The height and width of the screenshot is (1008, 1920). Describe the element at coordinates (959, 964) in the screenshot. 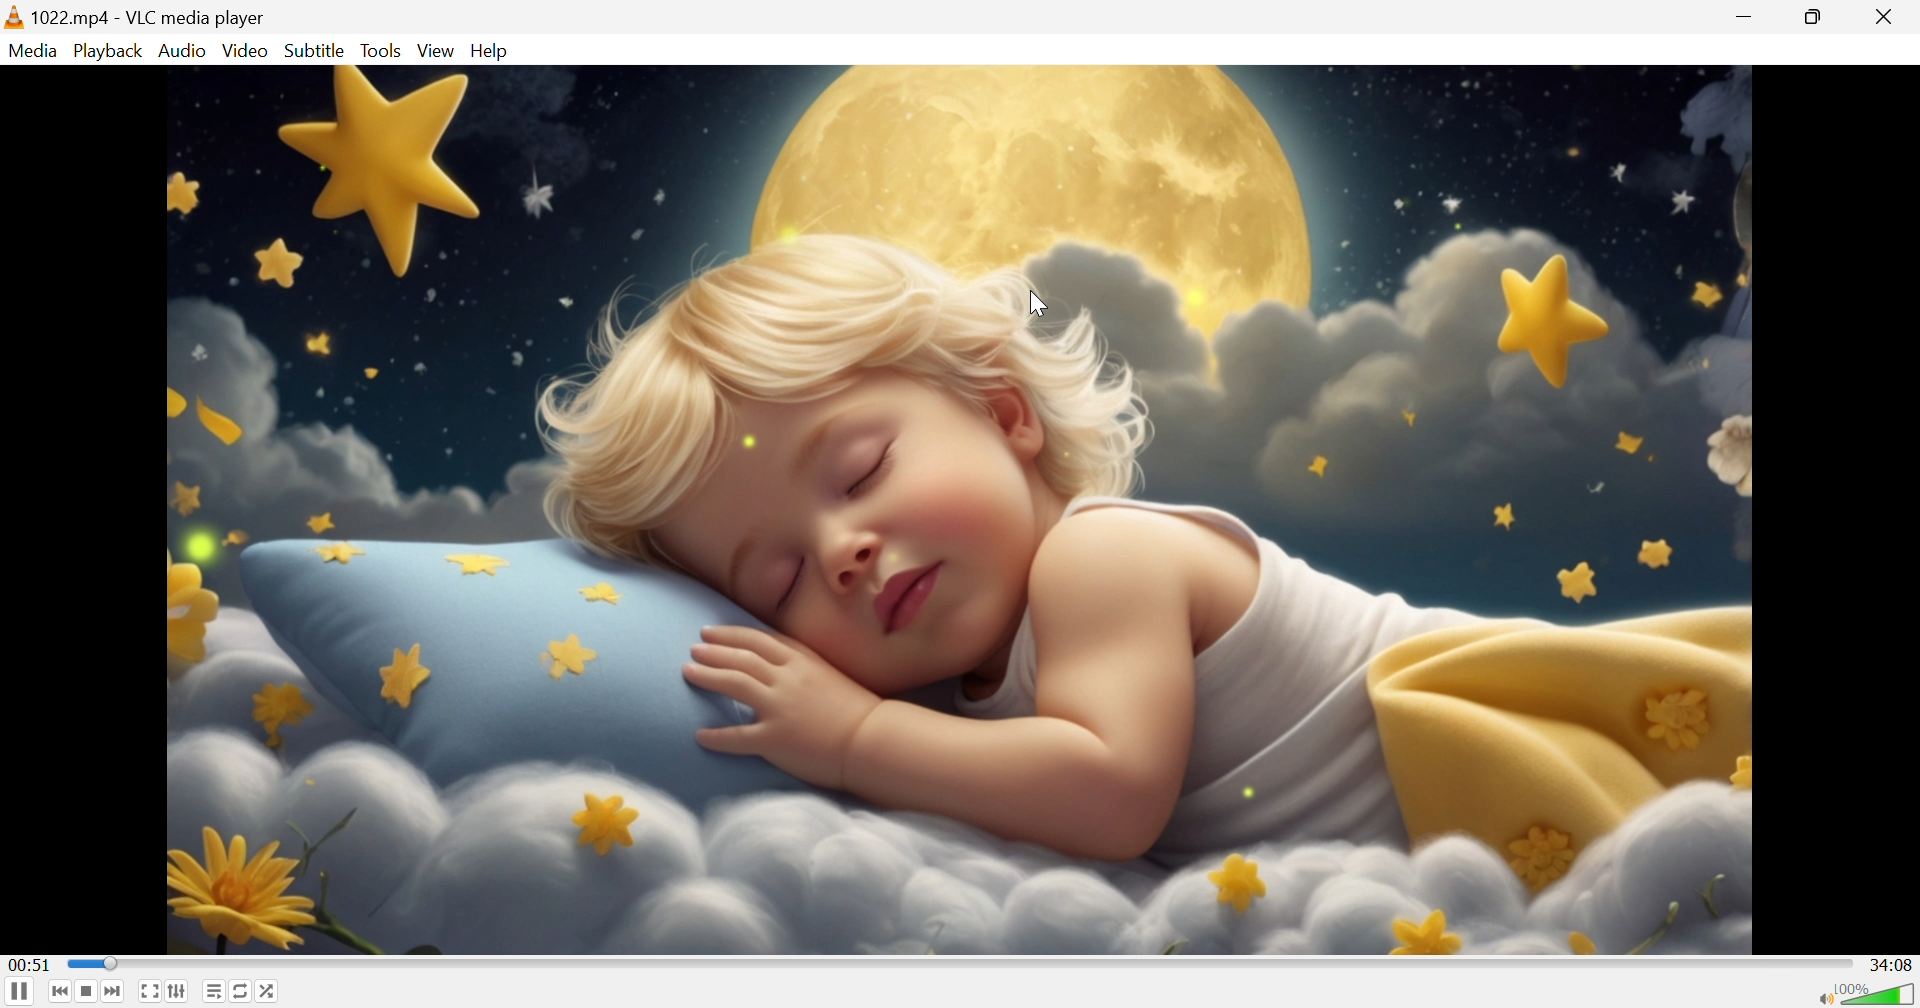

I see `Progress bar` at that location.